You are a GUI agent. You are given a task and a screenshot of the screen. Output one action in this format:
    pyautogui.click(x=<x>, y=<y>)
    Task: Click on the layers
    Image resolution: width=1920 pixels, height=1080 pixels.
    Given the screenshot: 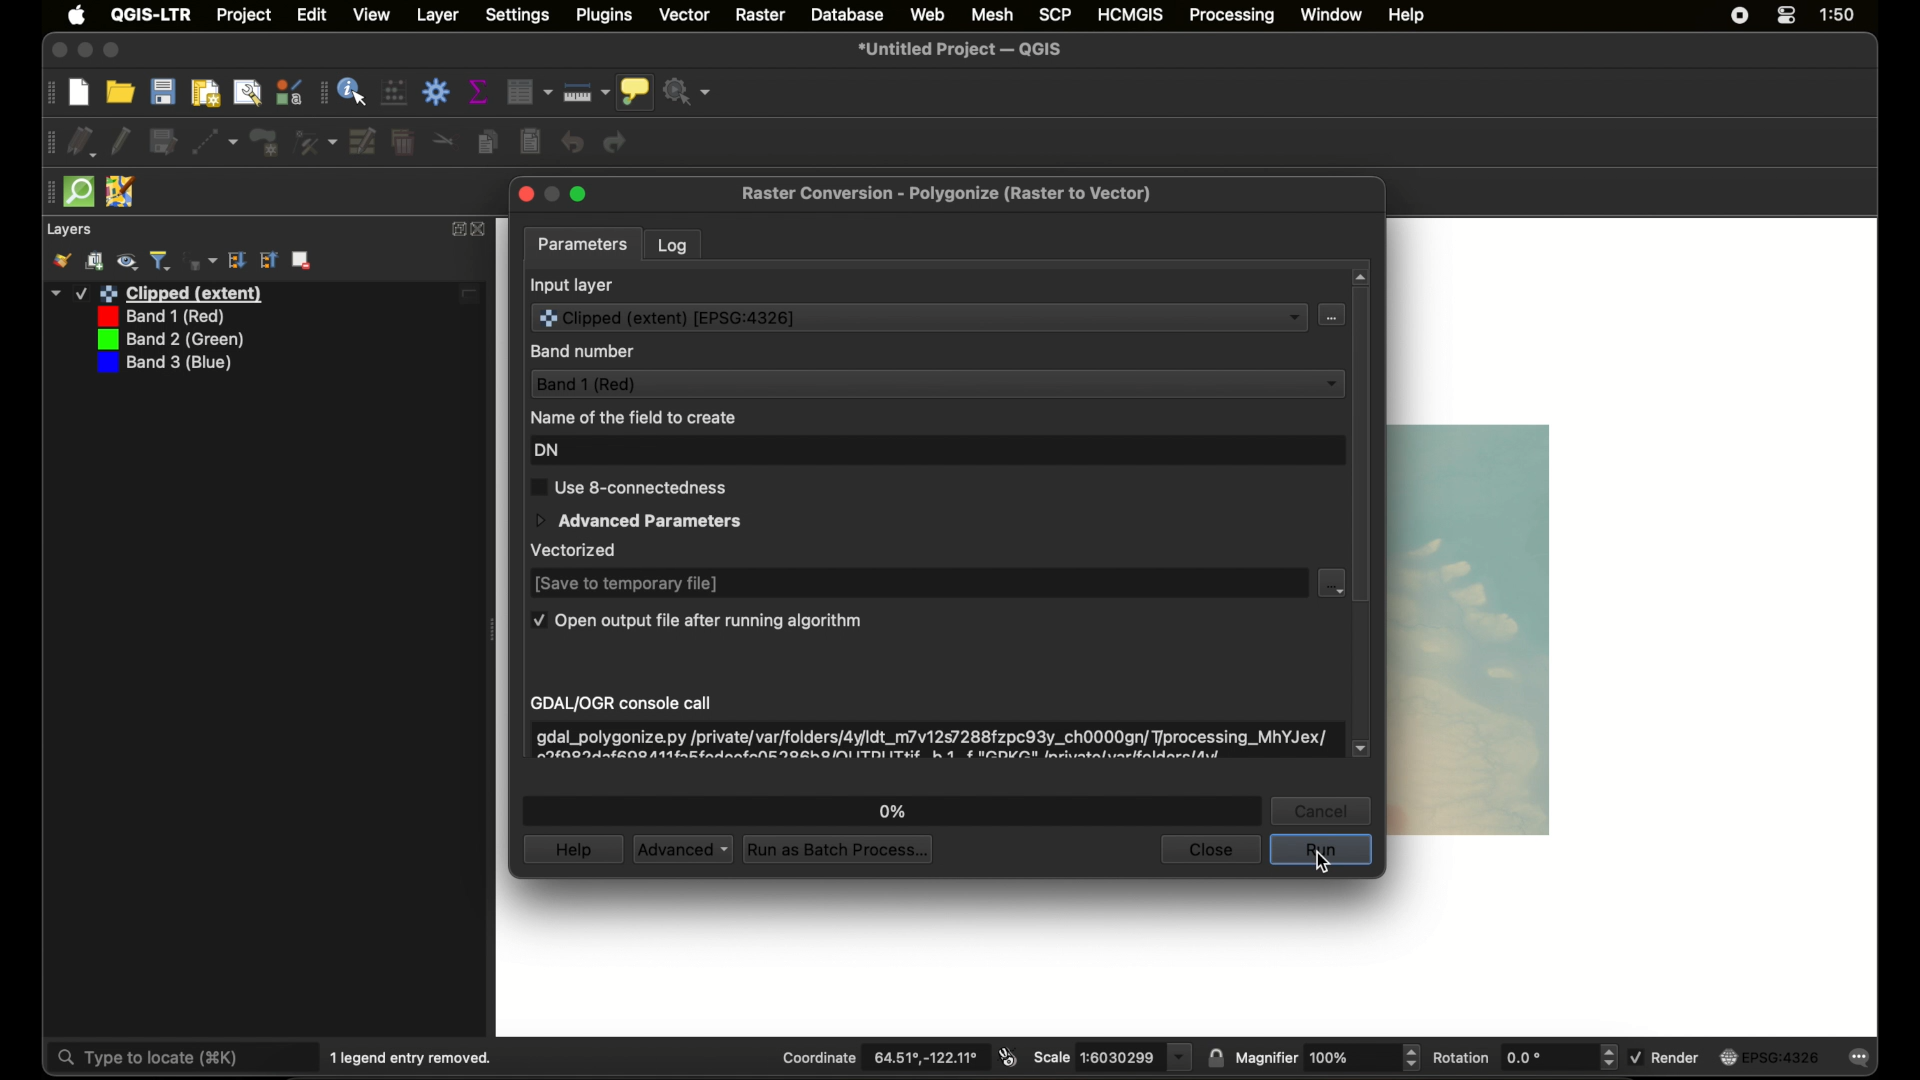 What is the action you would take?
    pyautogui.click(x=68, y=230)
    